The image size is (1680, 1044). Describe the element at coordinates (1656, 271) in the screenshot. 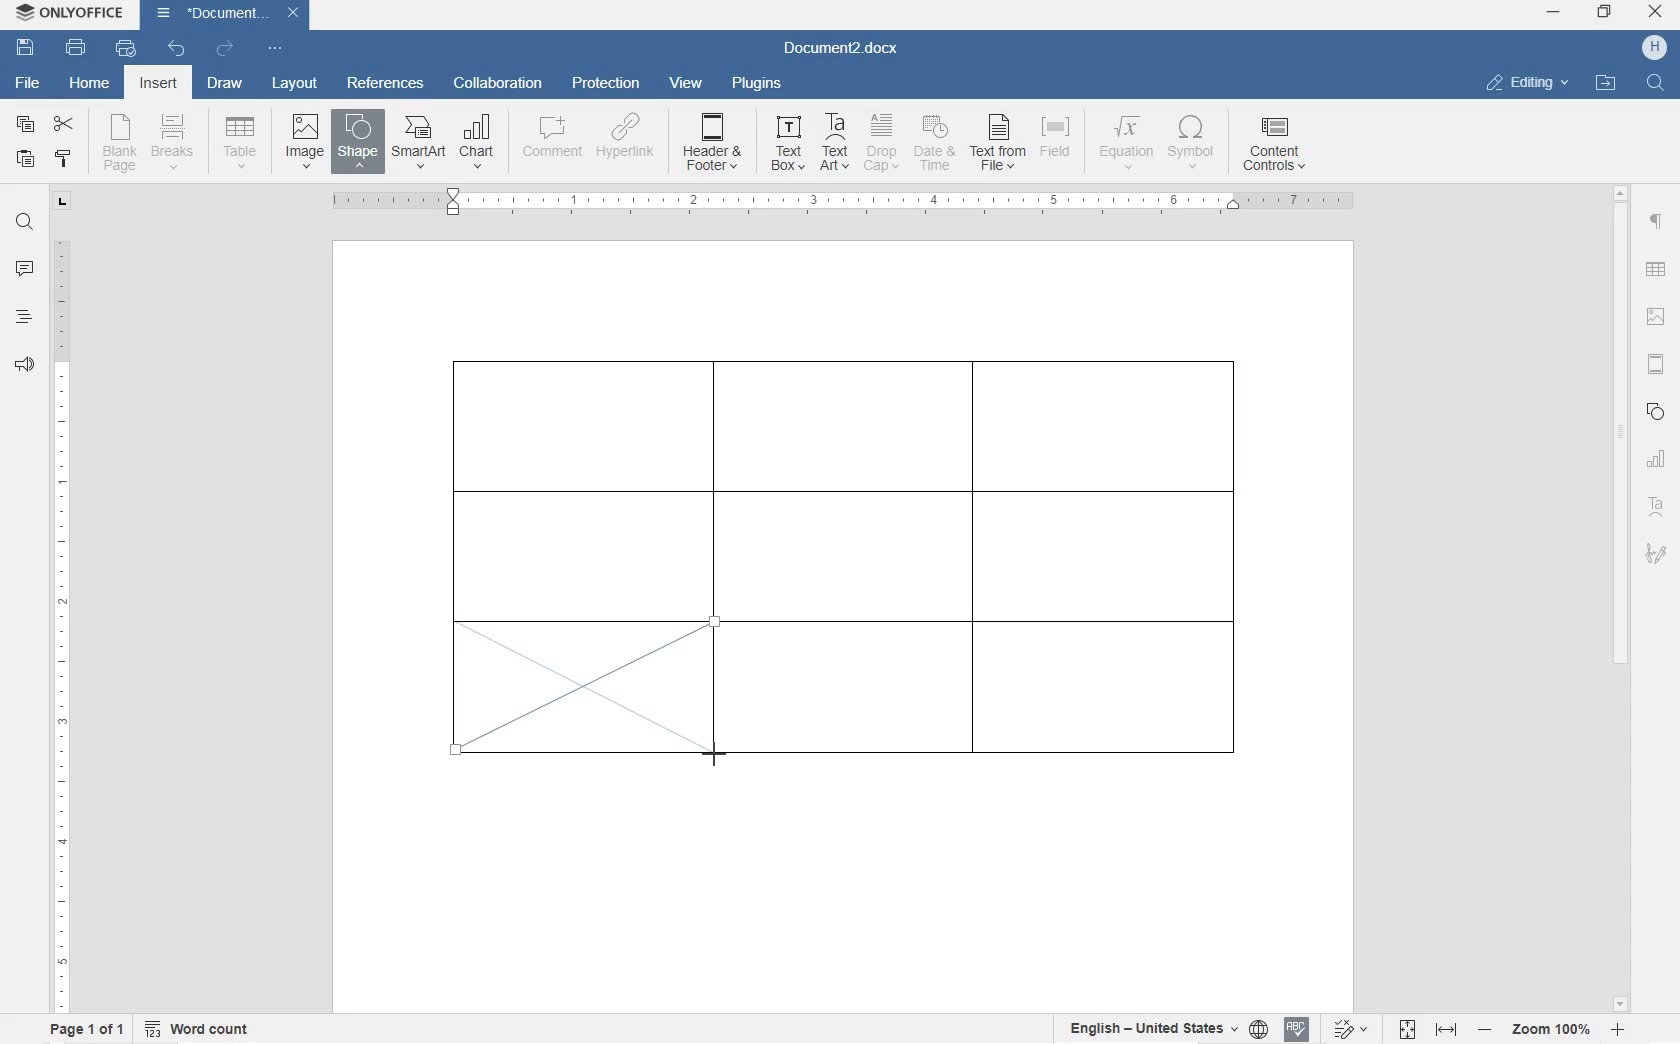

I see `table` at that location.